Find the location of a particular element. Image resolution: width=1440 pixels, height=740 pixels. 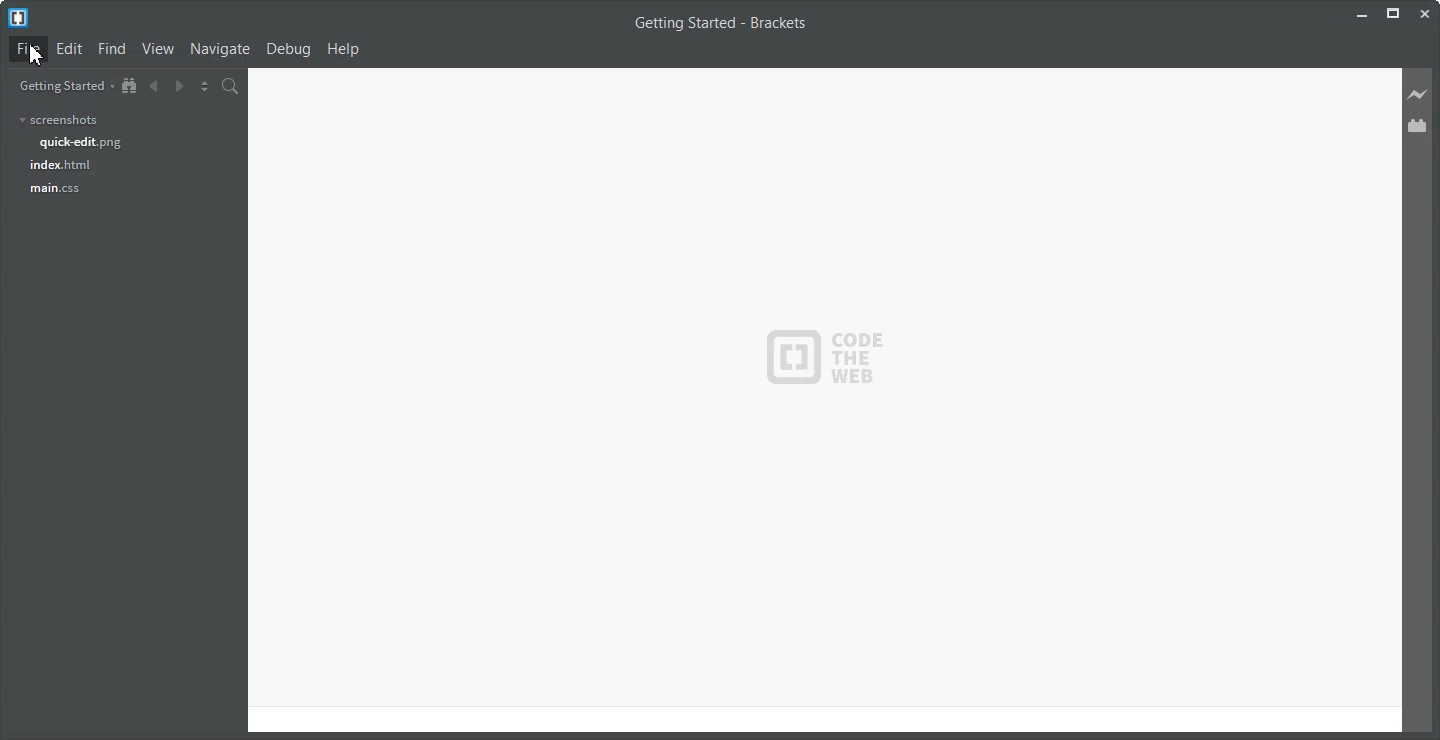

Getting Started is located at coordinates (63, 85).